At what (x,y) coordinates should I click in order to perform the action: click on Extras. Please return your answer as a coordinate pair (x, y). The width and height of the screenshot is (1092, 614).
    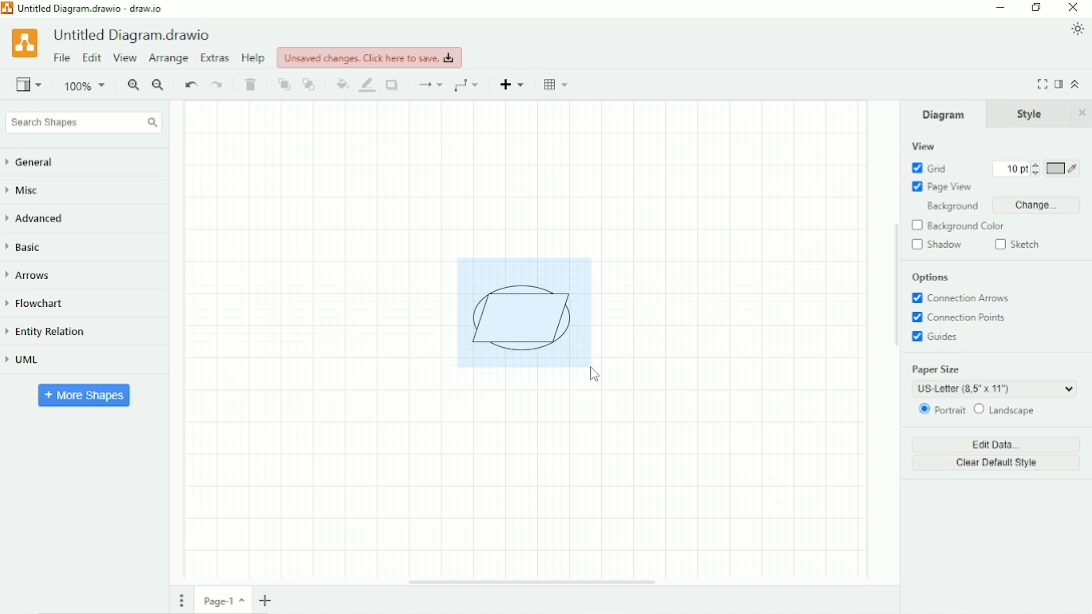
    Looking at the image, I should click on (215, 57).